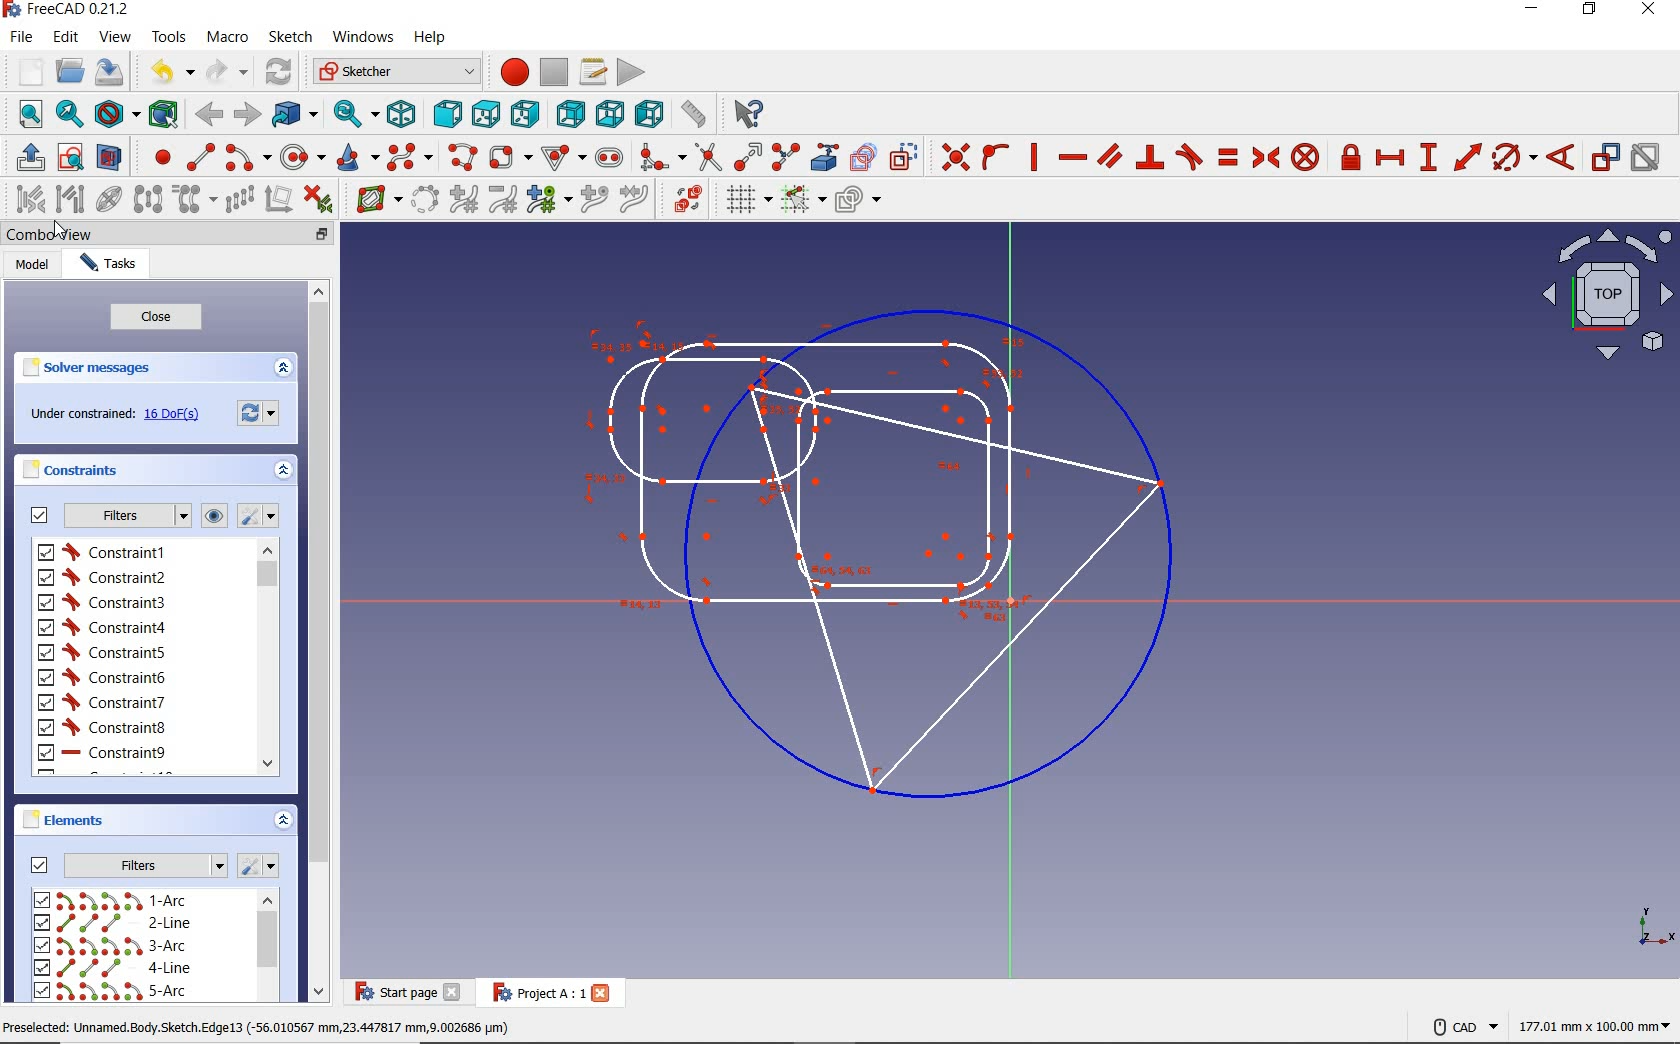  Describe the element at coordinates (745, 156) in the screenshot. I see `extend edge` at that location.